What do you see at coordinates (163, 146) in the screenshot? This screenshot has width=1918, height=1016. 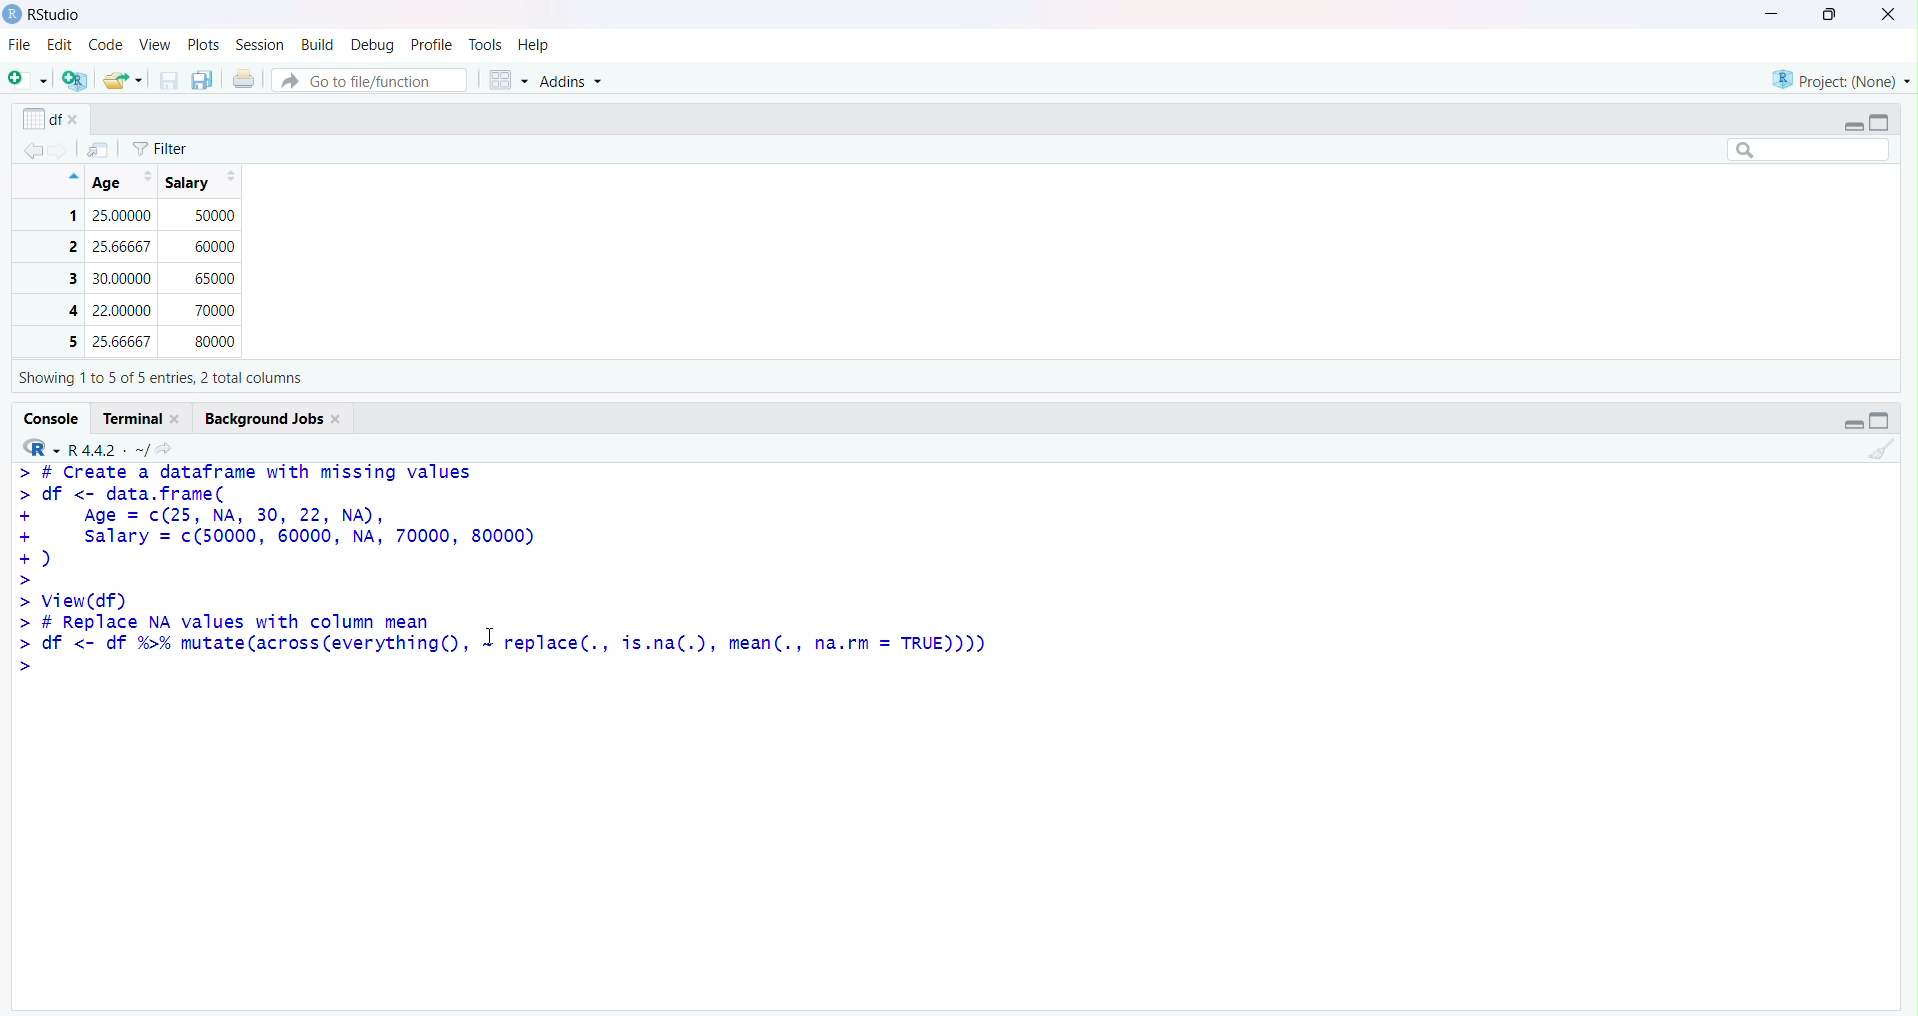 I see `Filter` at bounding box center [163, 146].